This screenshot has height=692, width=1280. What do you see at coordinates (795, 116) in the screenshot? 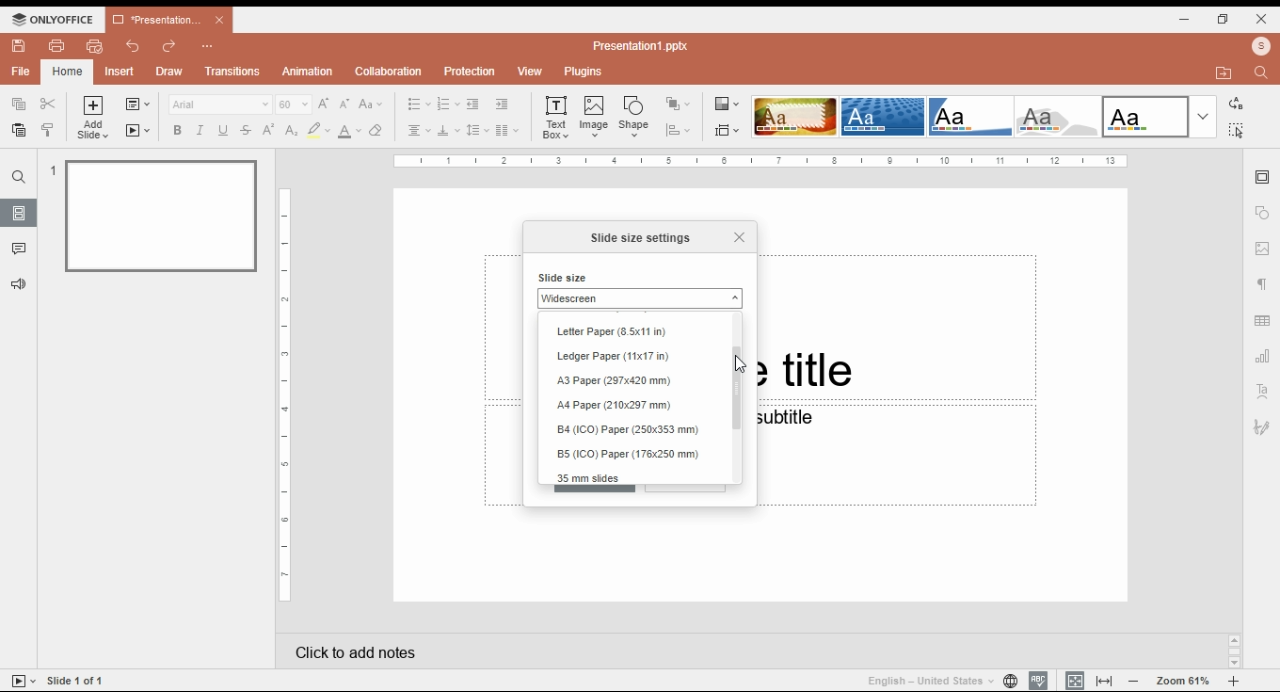
I see `slide them option` at bounding box center [795, 116].